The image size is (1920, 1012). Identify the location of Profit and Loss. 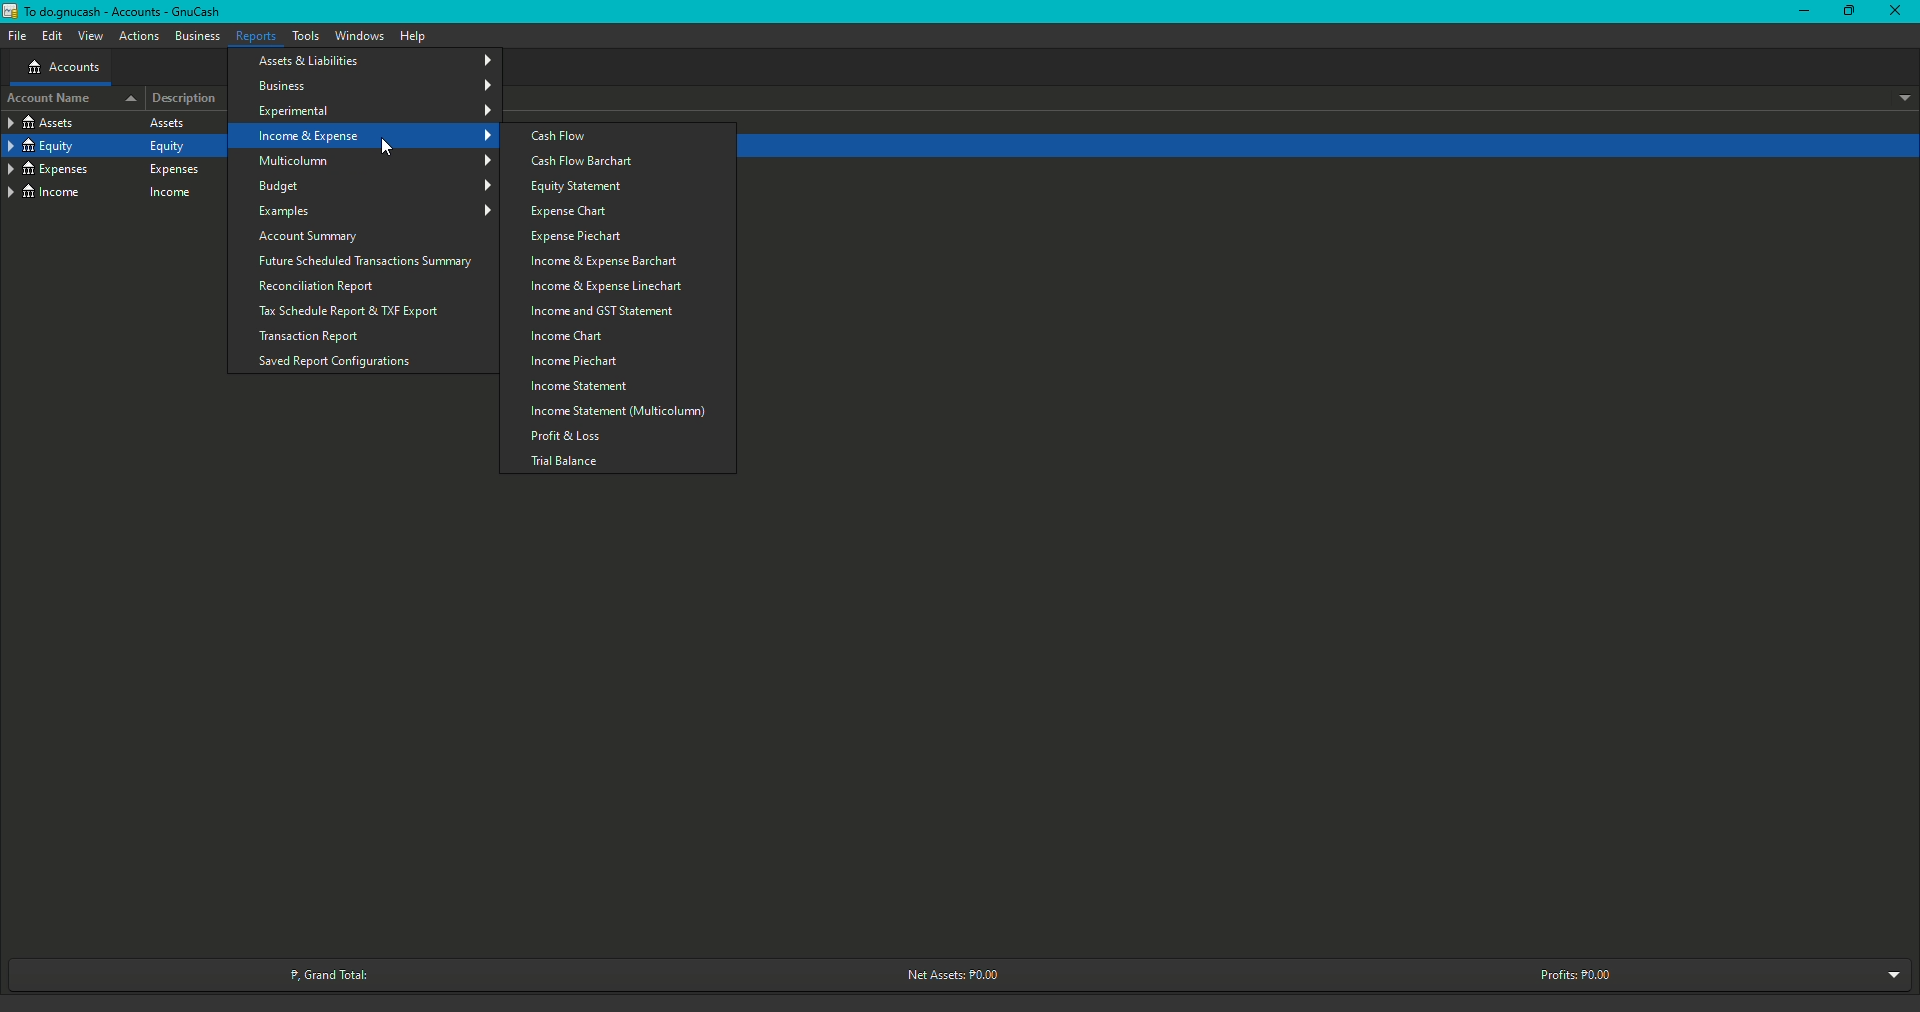
(568, 435).